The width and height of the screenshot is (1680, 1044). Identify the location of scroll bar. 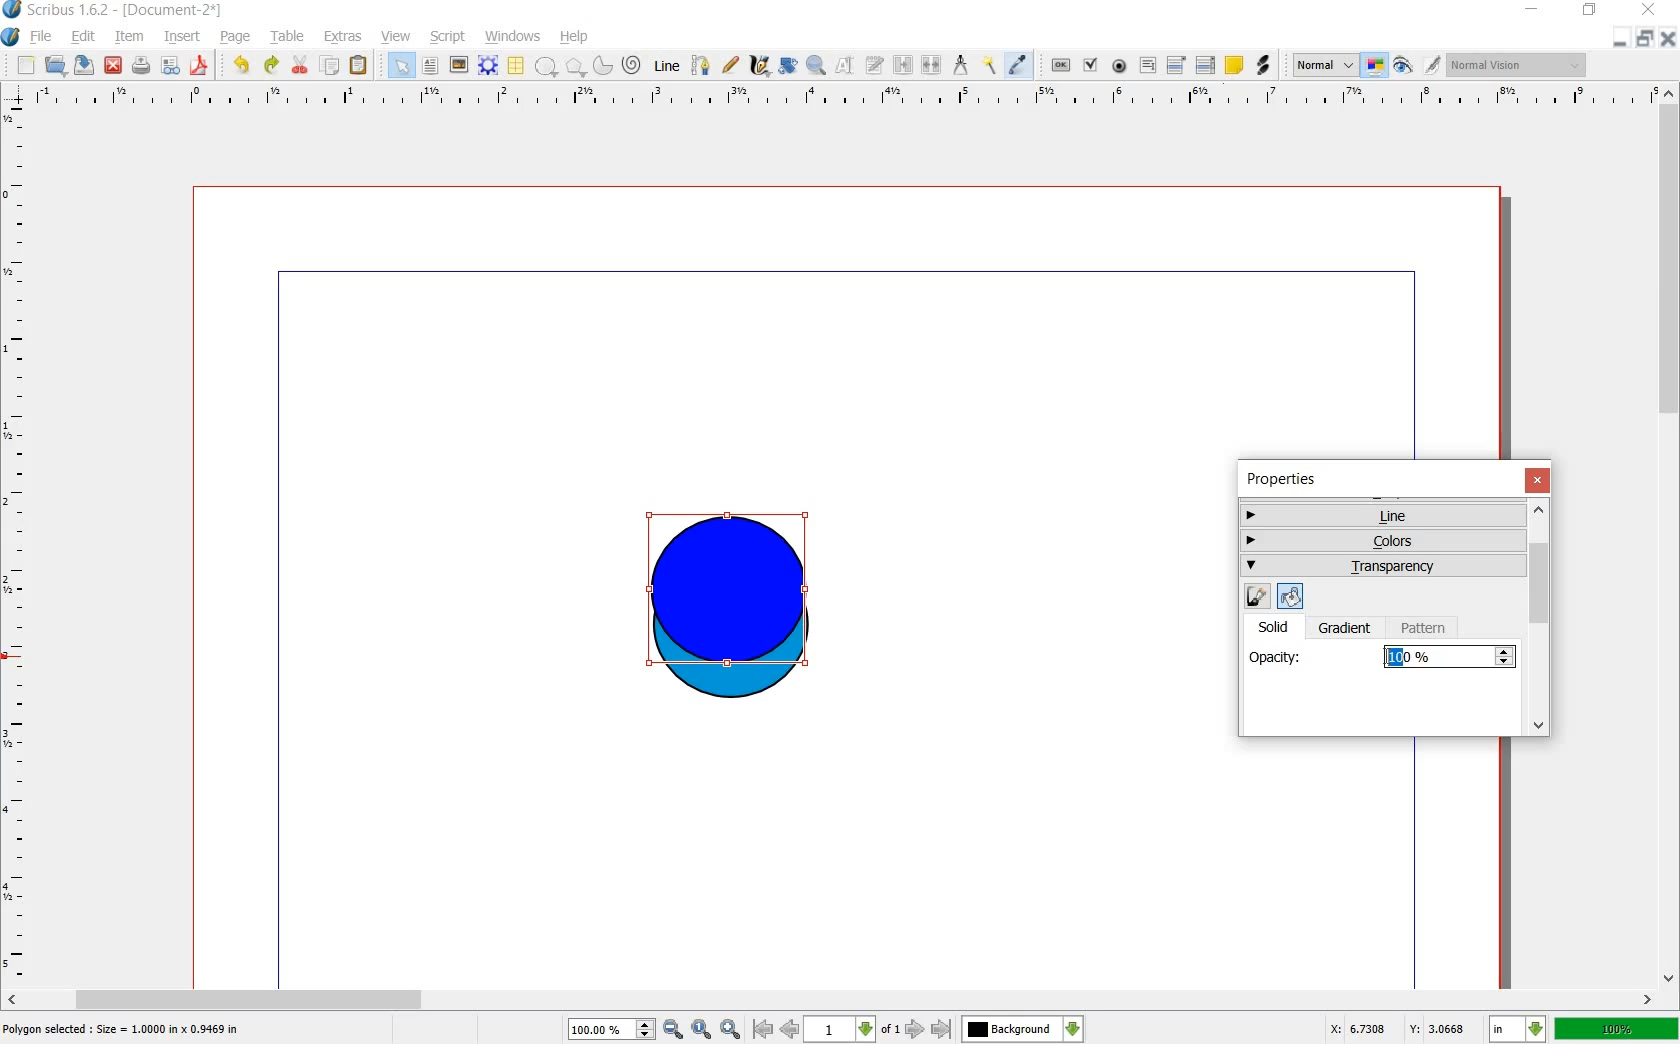
(1670, 532).